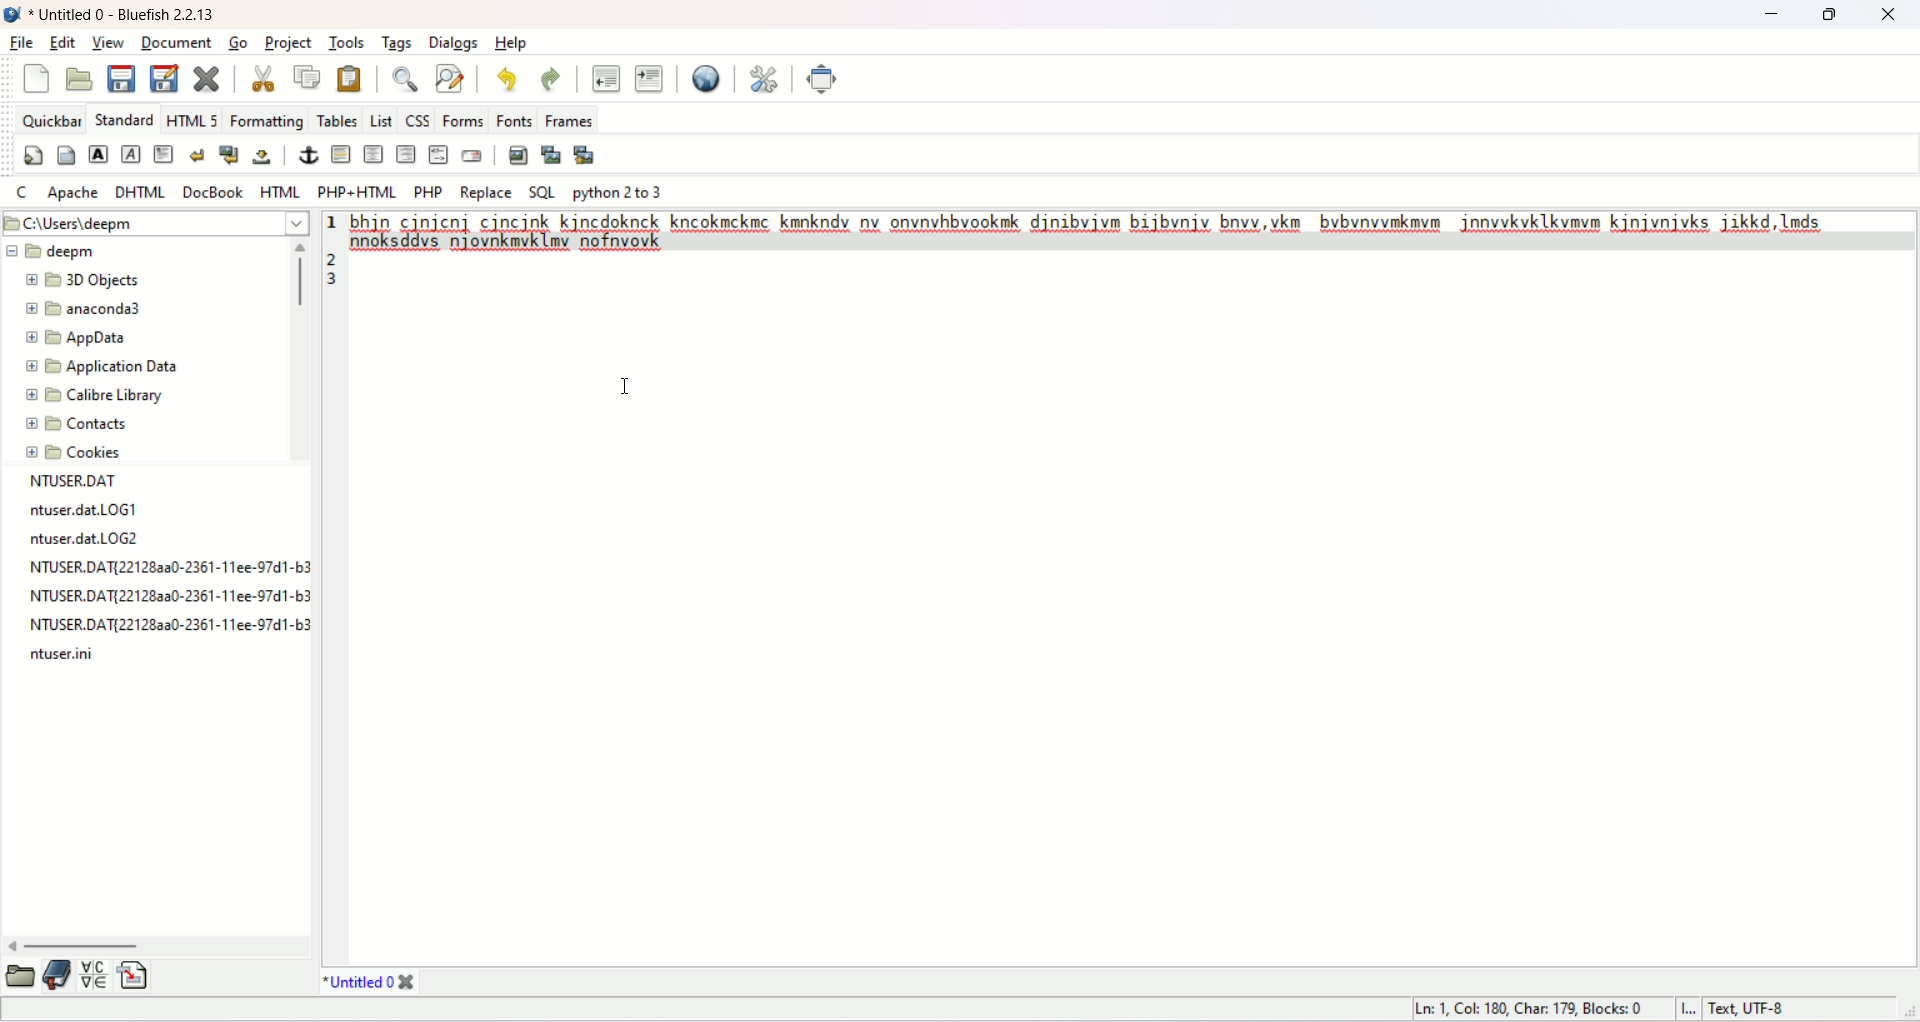 The image size is (1920, 1022). Describe the element at coordinates (266, 159) in the screenshot. I see `non-breaking space` at that location.